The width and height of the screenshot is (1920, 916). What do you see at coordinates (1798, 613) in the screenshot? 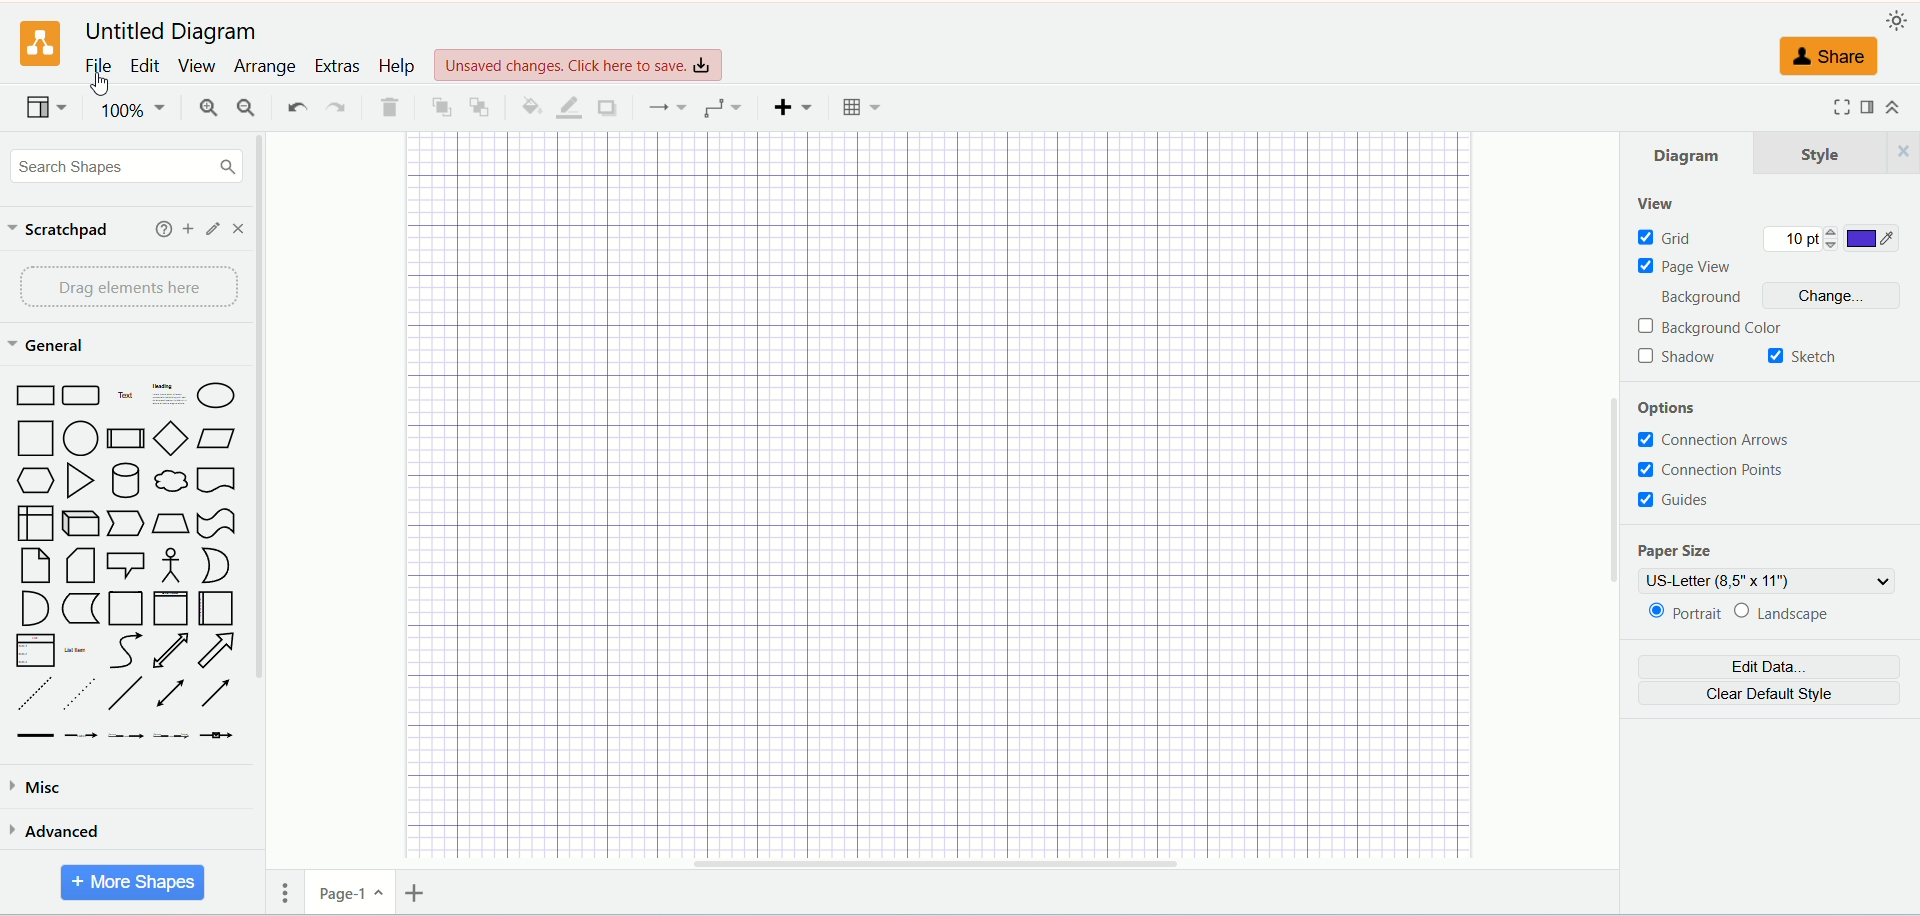
I see `landscape` at bounding box center [1798, 613].